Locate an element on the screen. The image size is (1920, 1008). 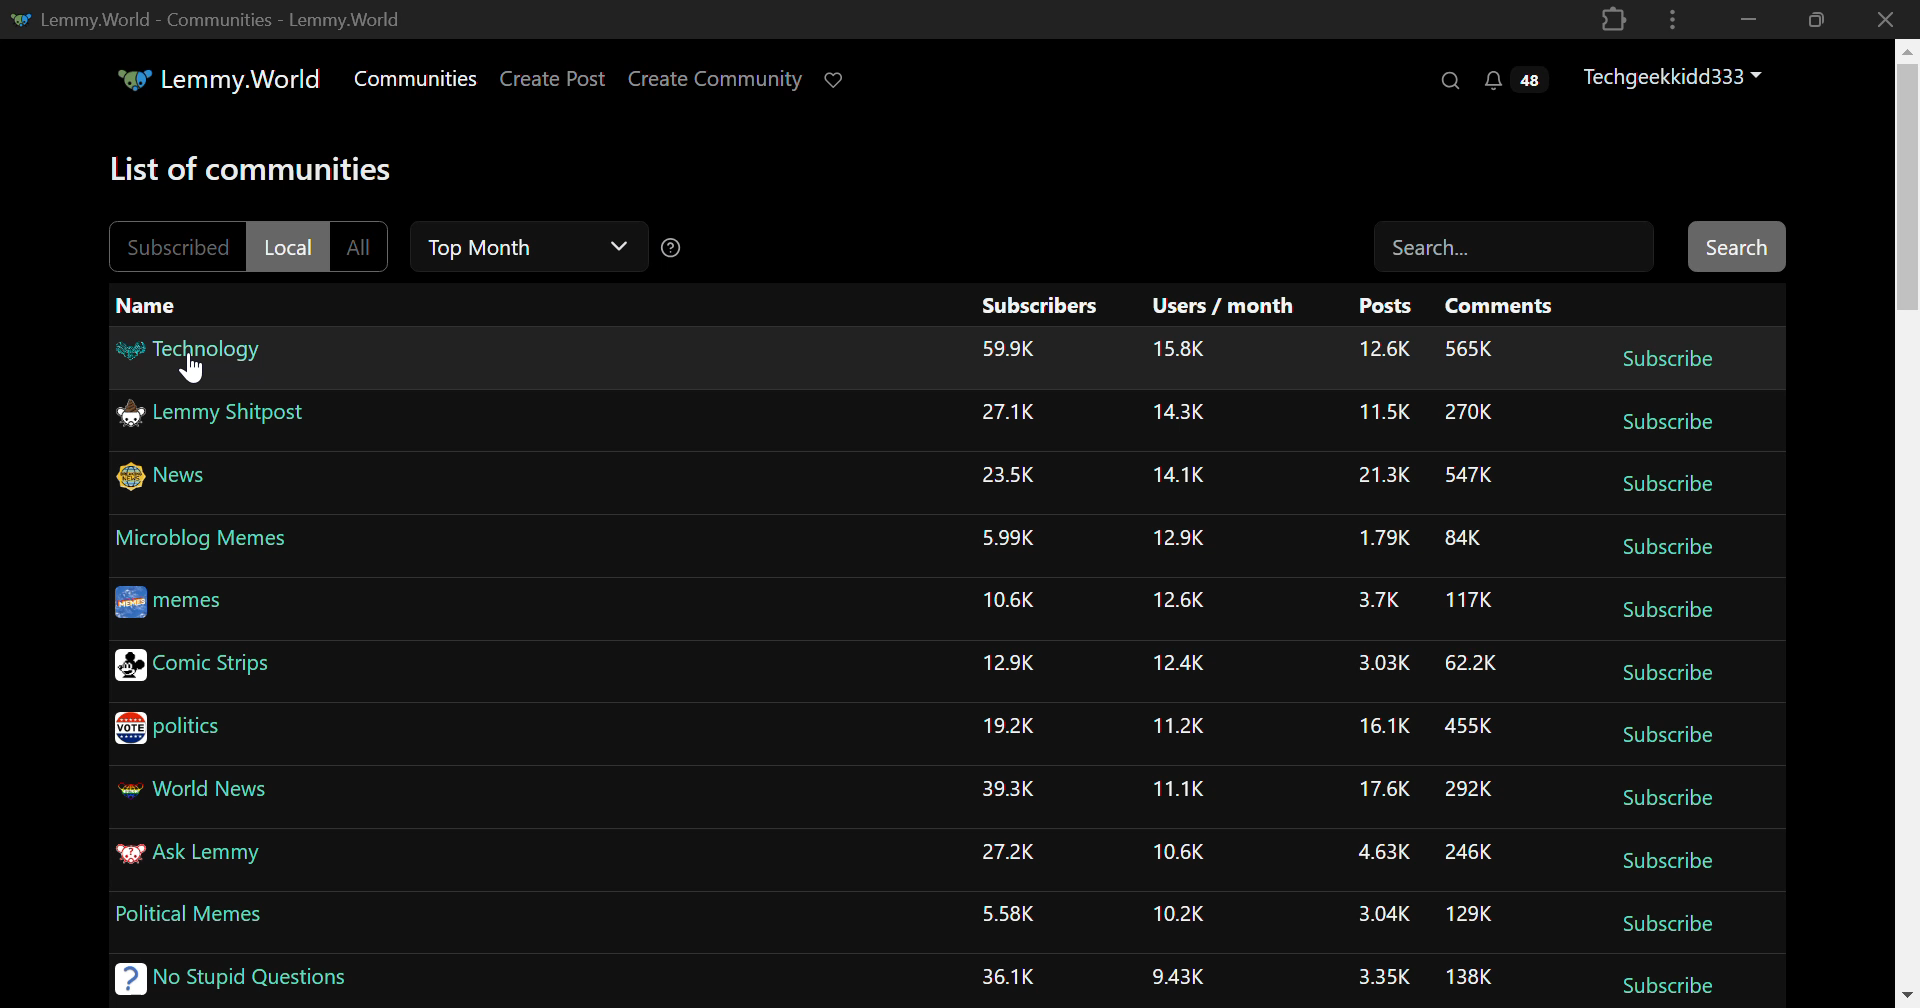
16.1K is located at coordinates (1378, 728).